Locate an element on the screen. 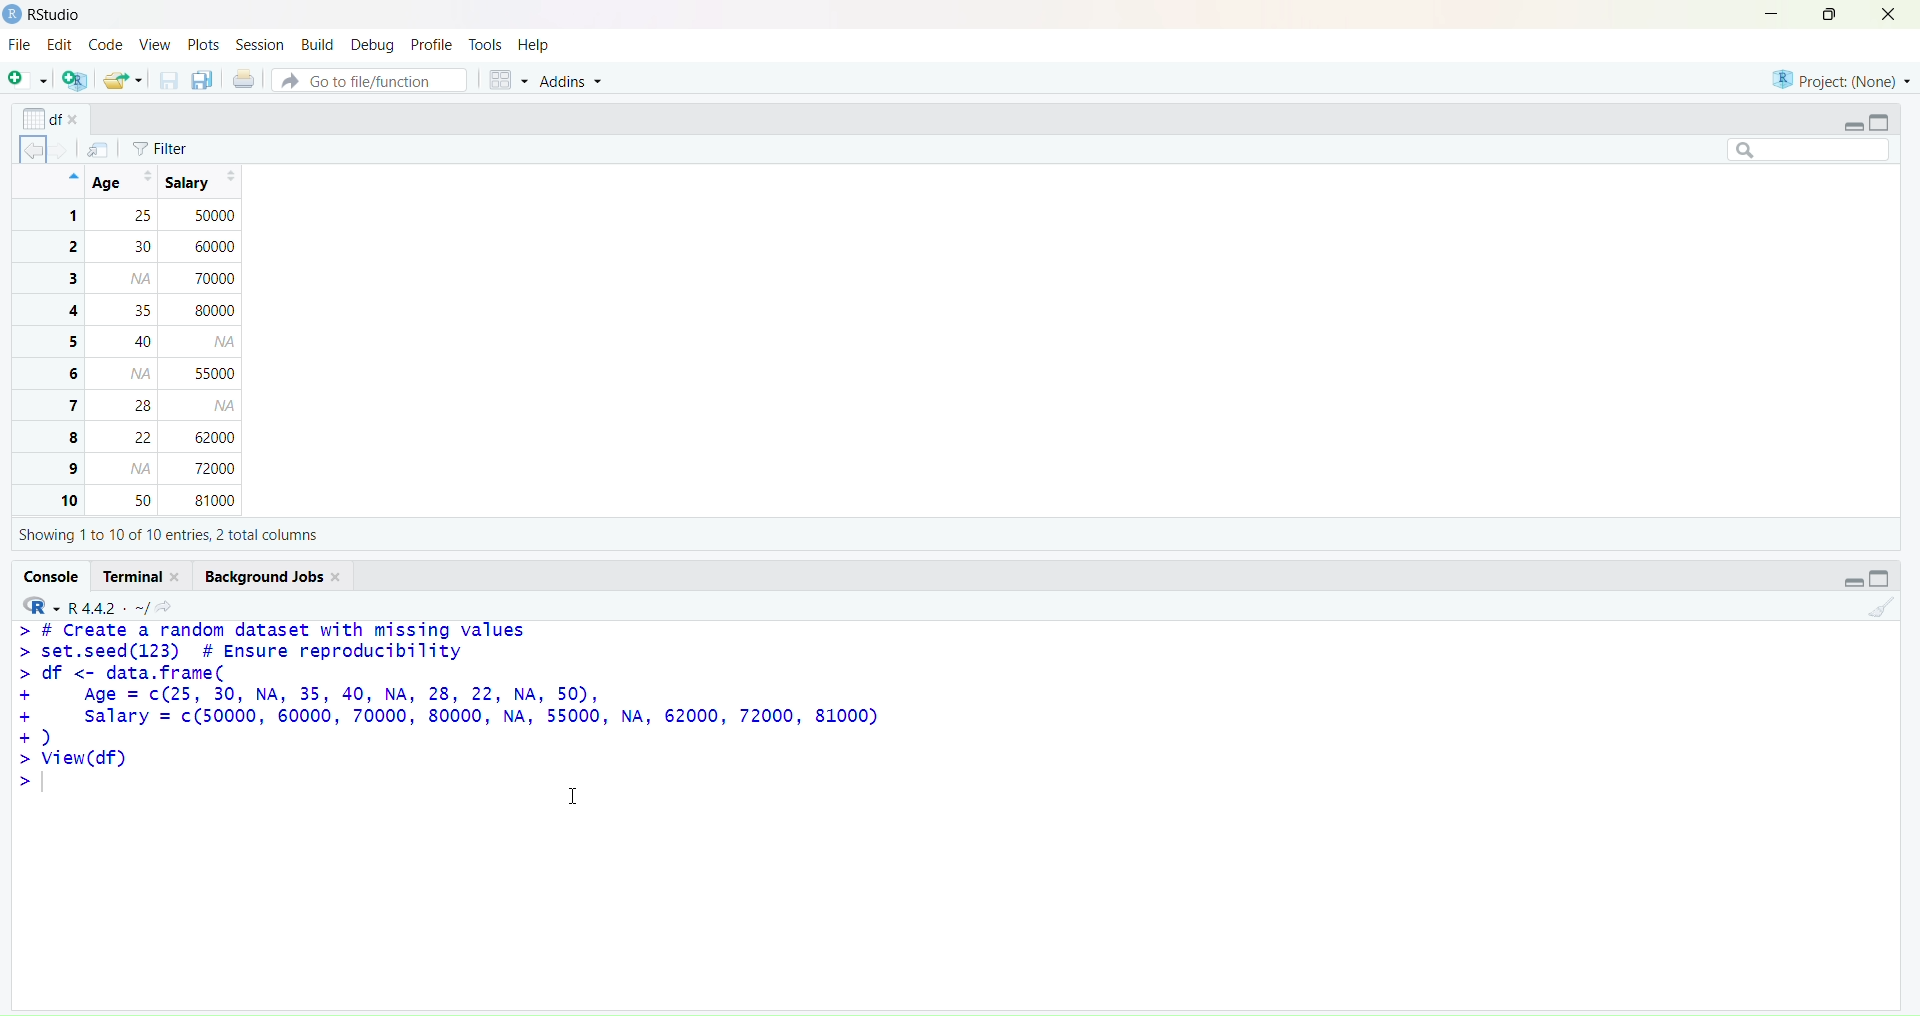 This screenshot has height=1016, width=1920. console is located at coordinates (52, 575).